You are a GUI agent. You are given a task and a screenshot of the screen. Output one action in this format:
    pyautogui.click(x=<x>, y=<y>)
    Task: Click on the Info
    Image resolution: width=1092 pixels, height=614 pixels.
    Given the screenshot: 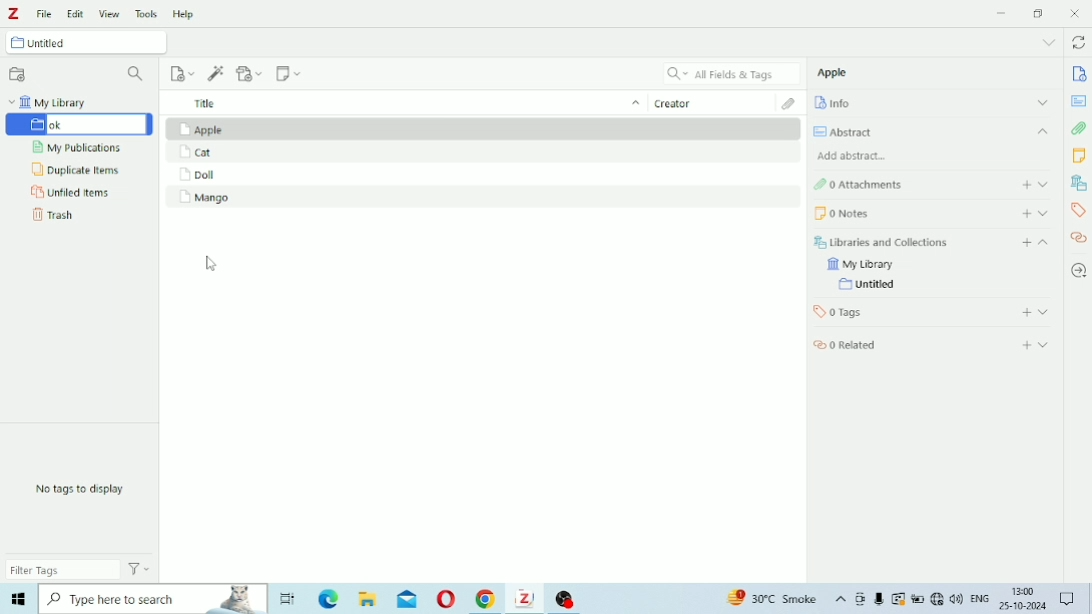 What is the action you would take?
    pyautogui.click(x=931, y=103)
    